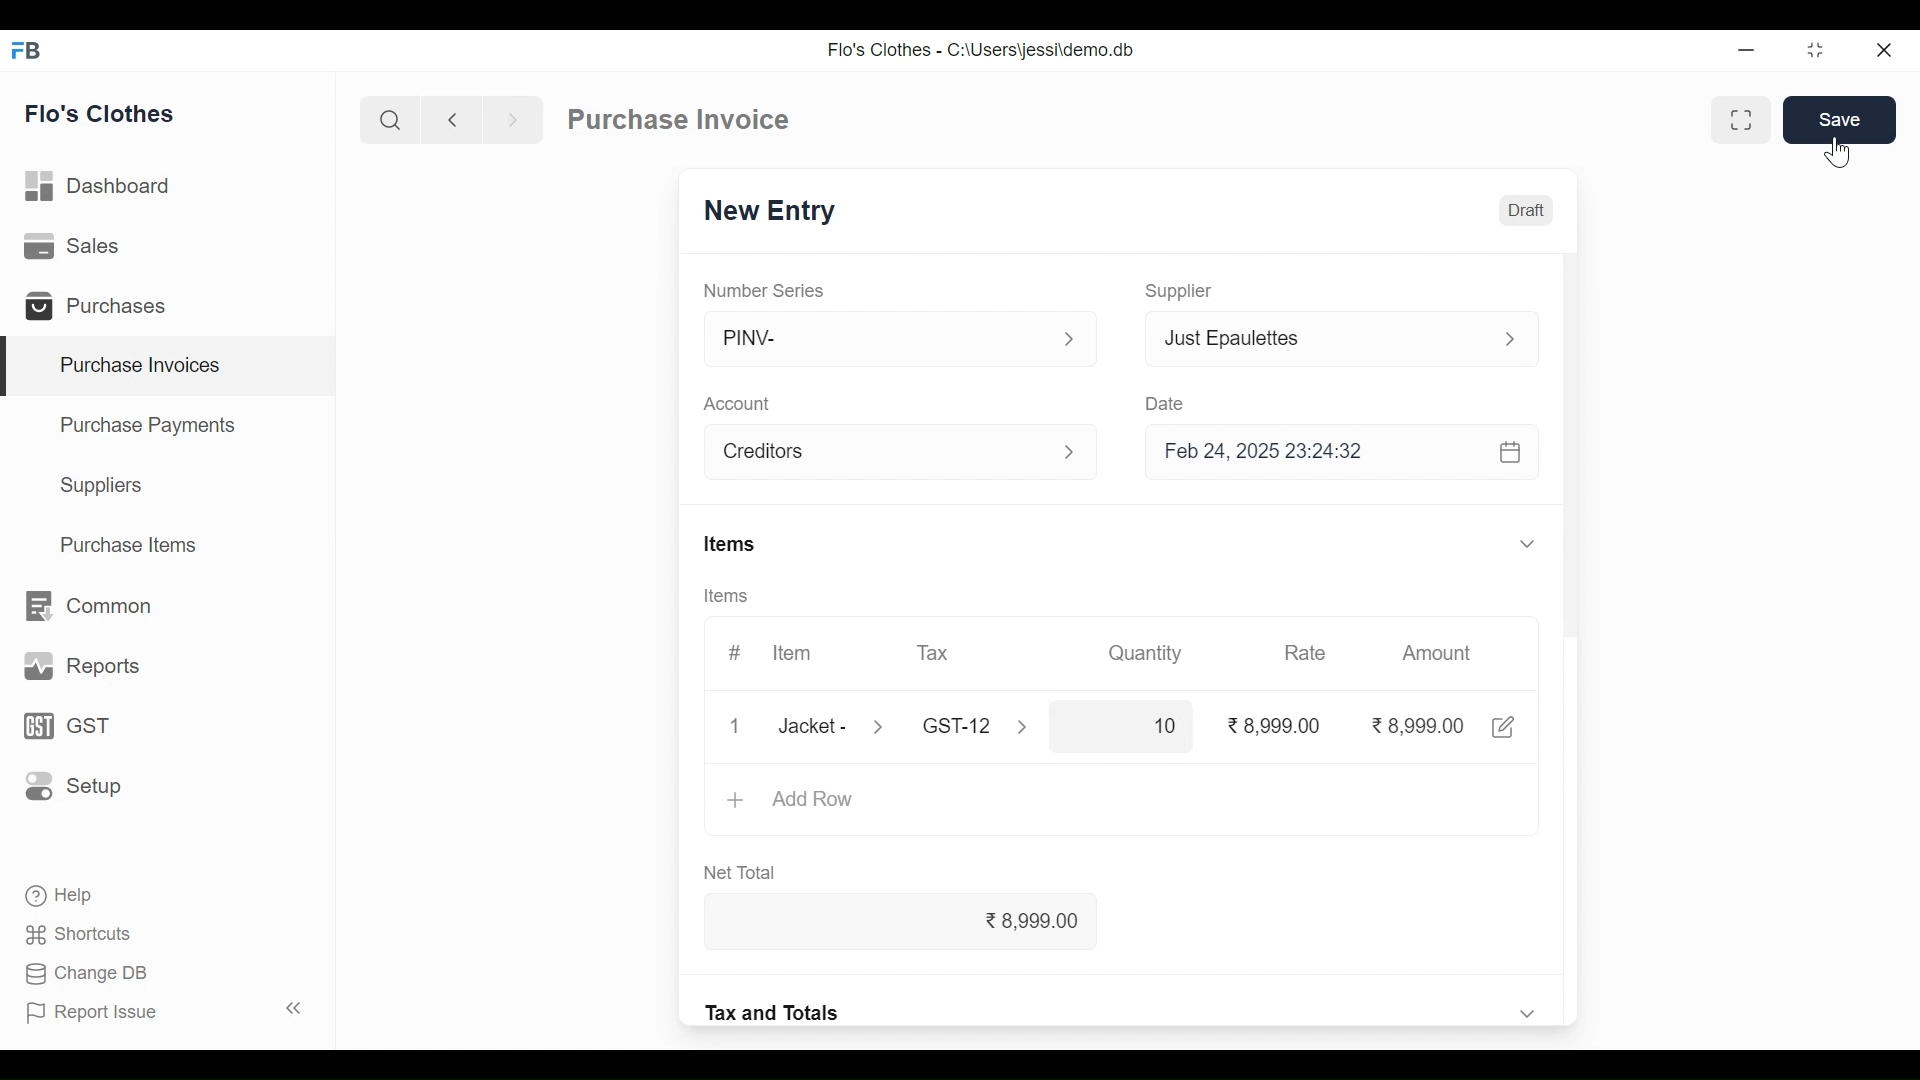 The height and width of the screenshot is (1080, 1920). I want to click on Number Series, so click(765, 289).